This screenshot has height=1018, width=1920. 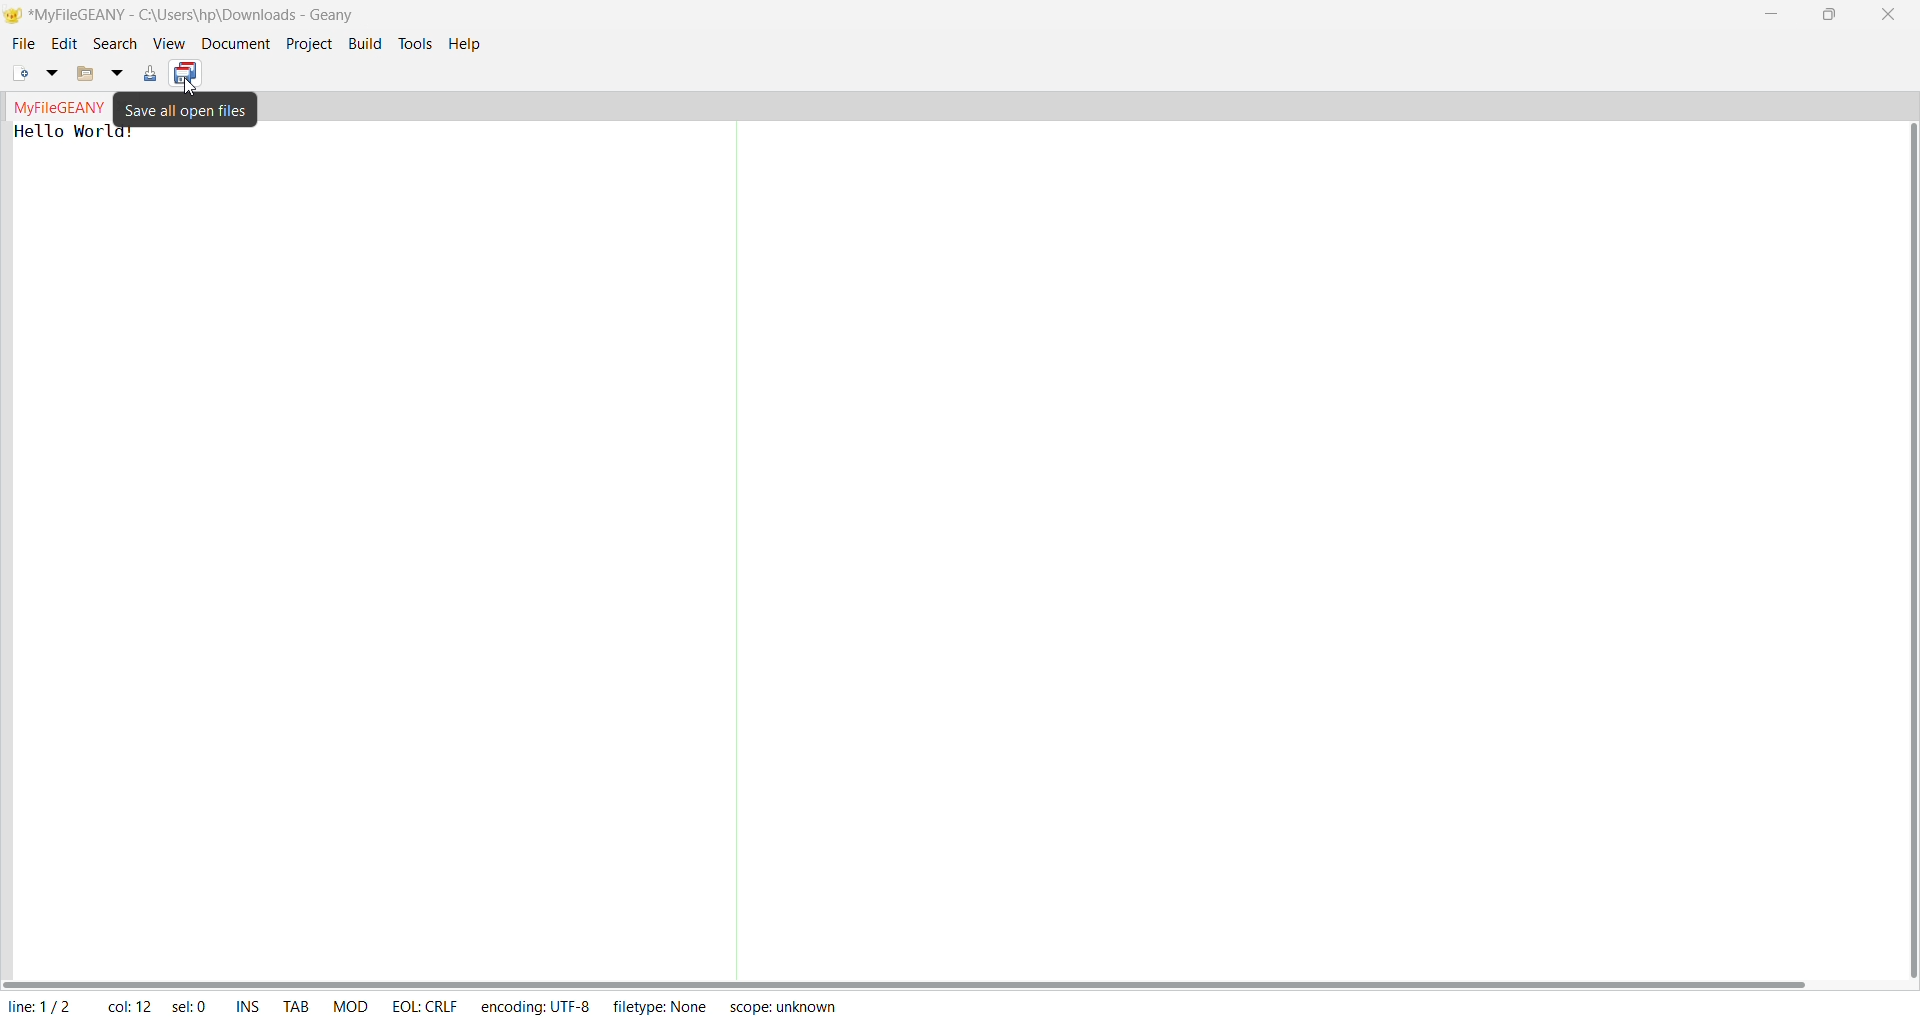 What do you see at coordinates (910, 983) in the screenshot?
I see `Horizontal Scroll bar` at bounding box center [910, 983].